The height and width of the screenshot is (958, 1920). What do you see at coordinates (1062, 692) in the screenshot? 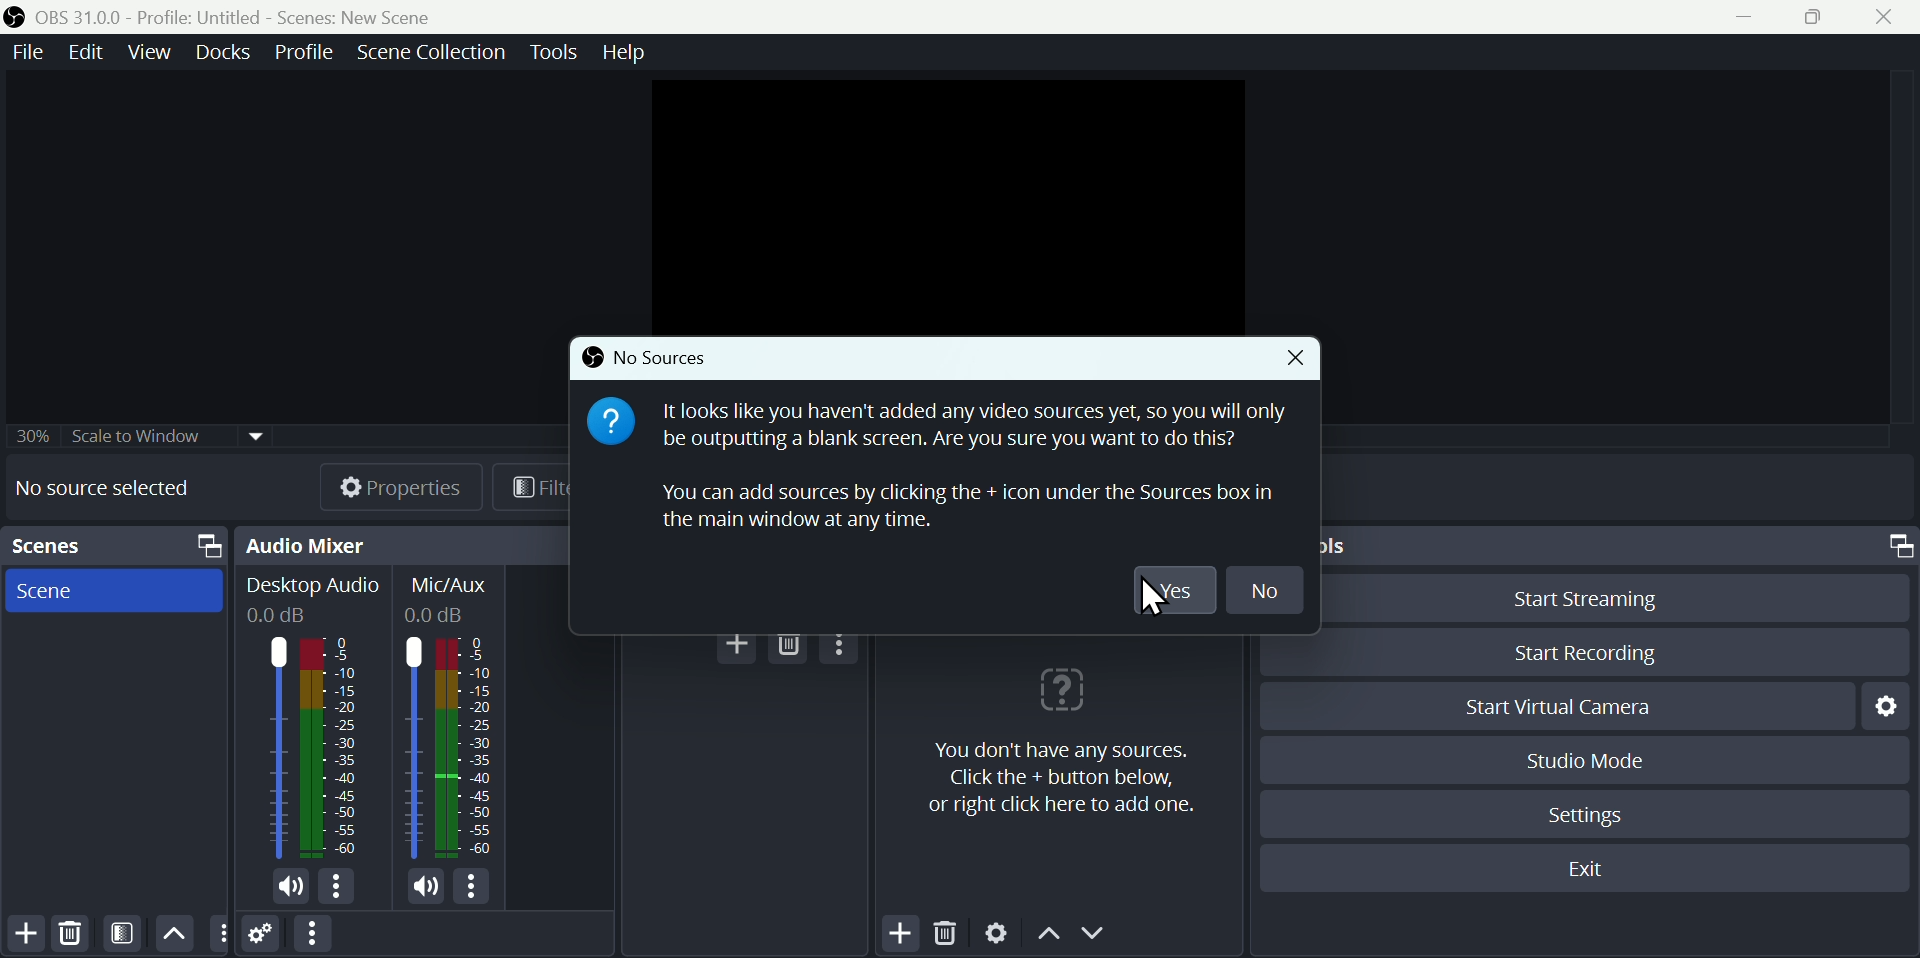
I see `icon` at bounding box center [1062, 692].